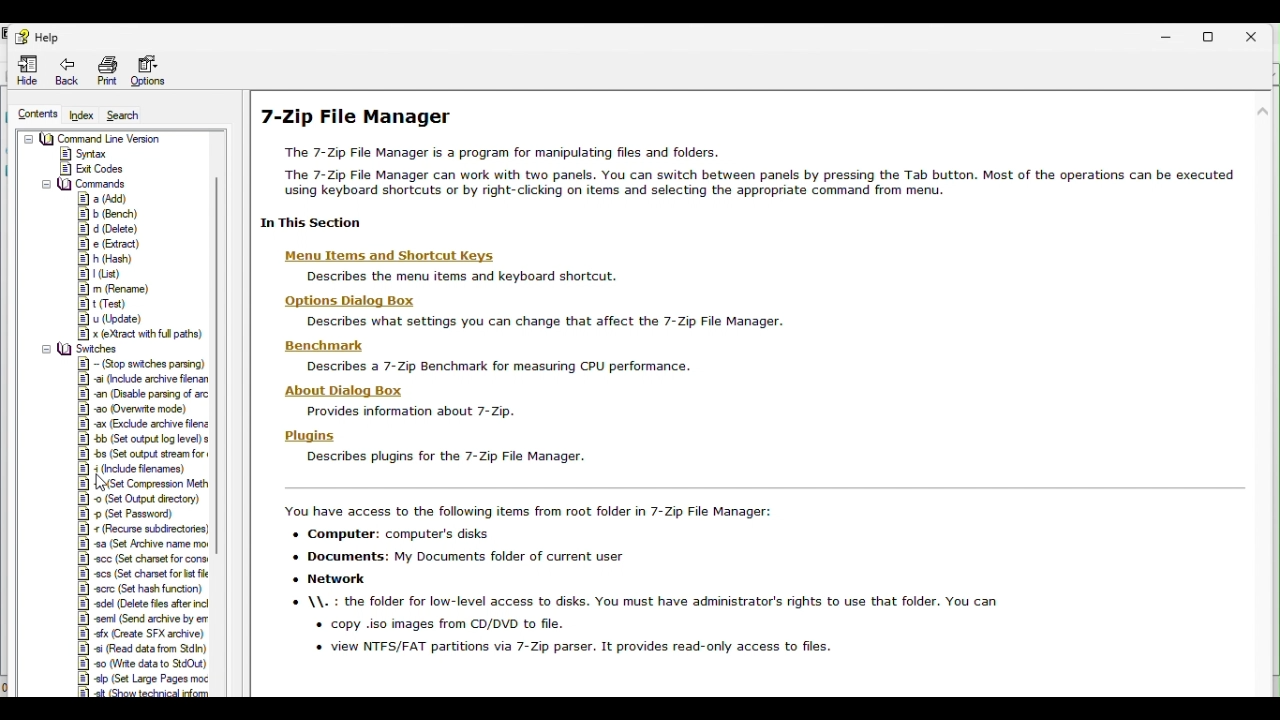 The width and height of the screenshot is (1280, 720). Describe the element at coordinates (655, 577) in the screenshot. I see `description text` at that location.